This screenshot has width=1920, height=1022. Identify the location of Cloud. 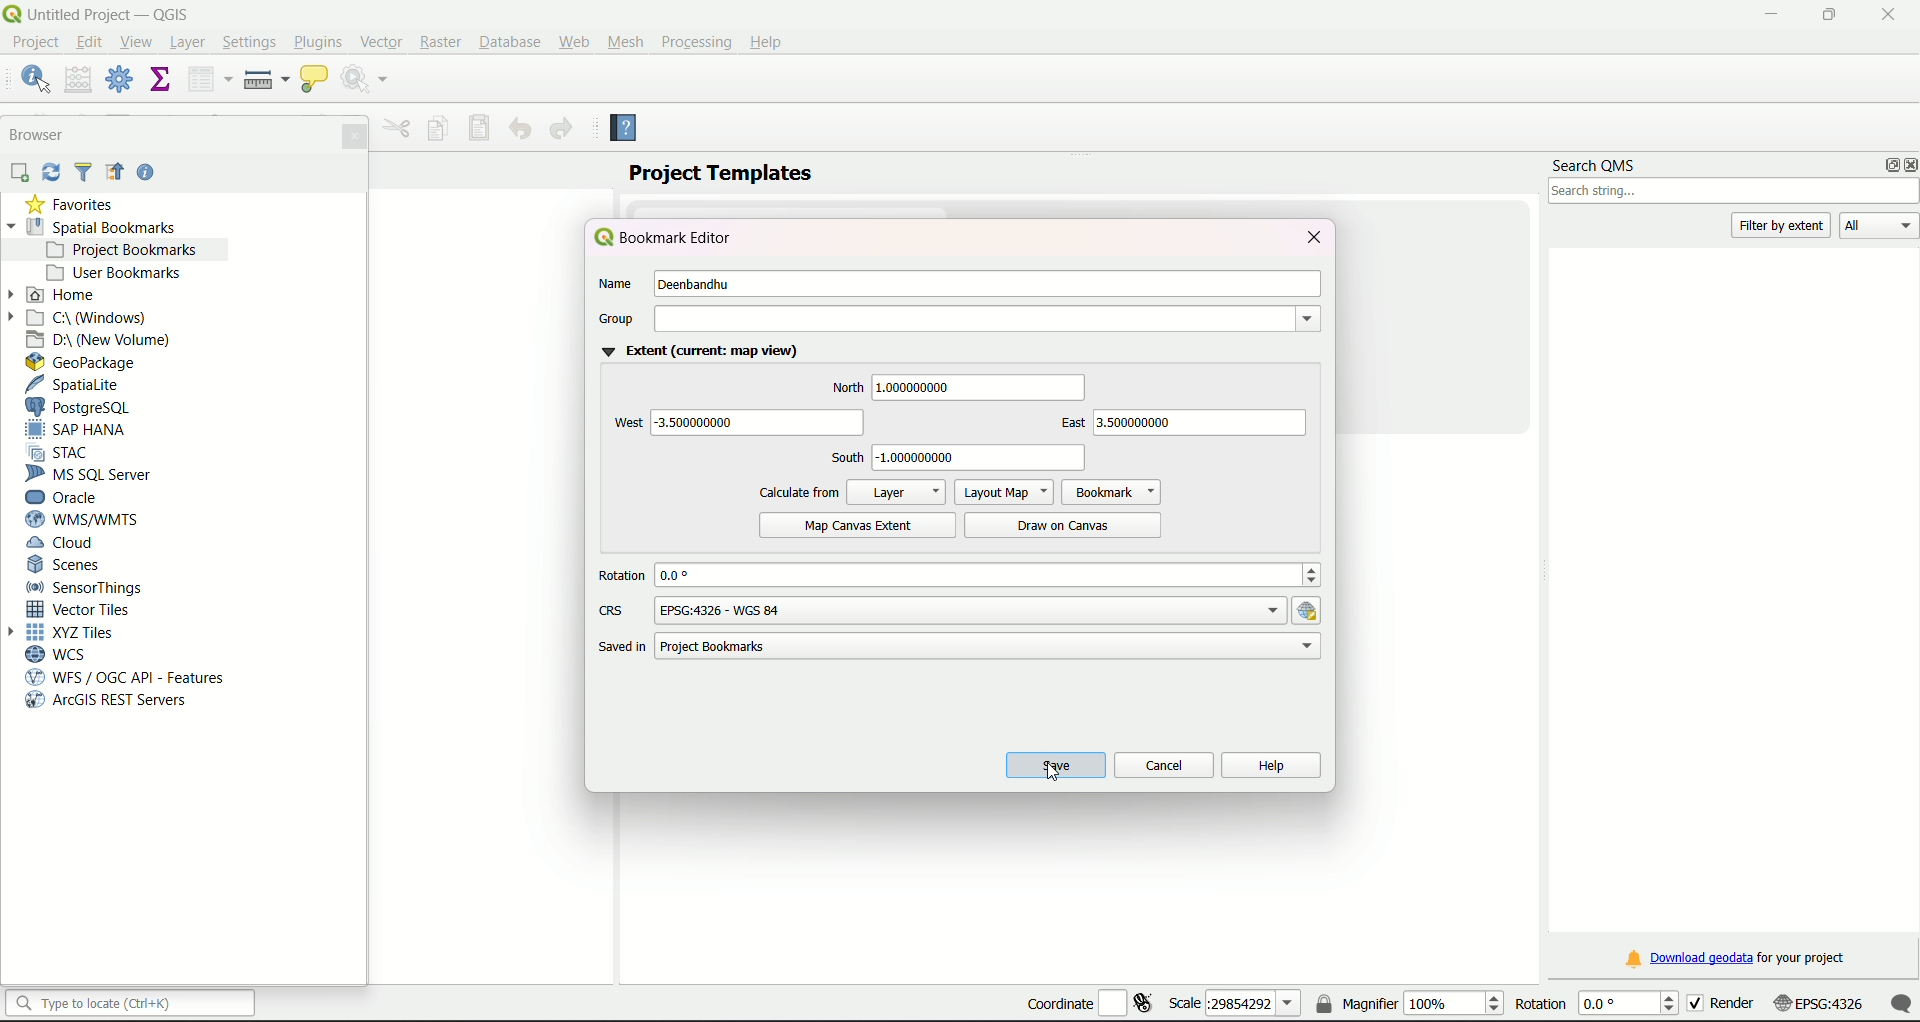
(62, 544).